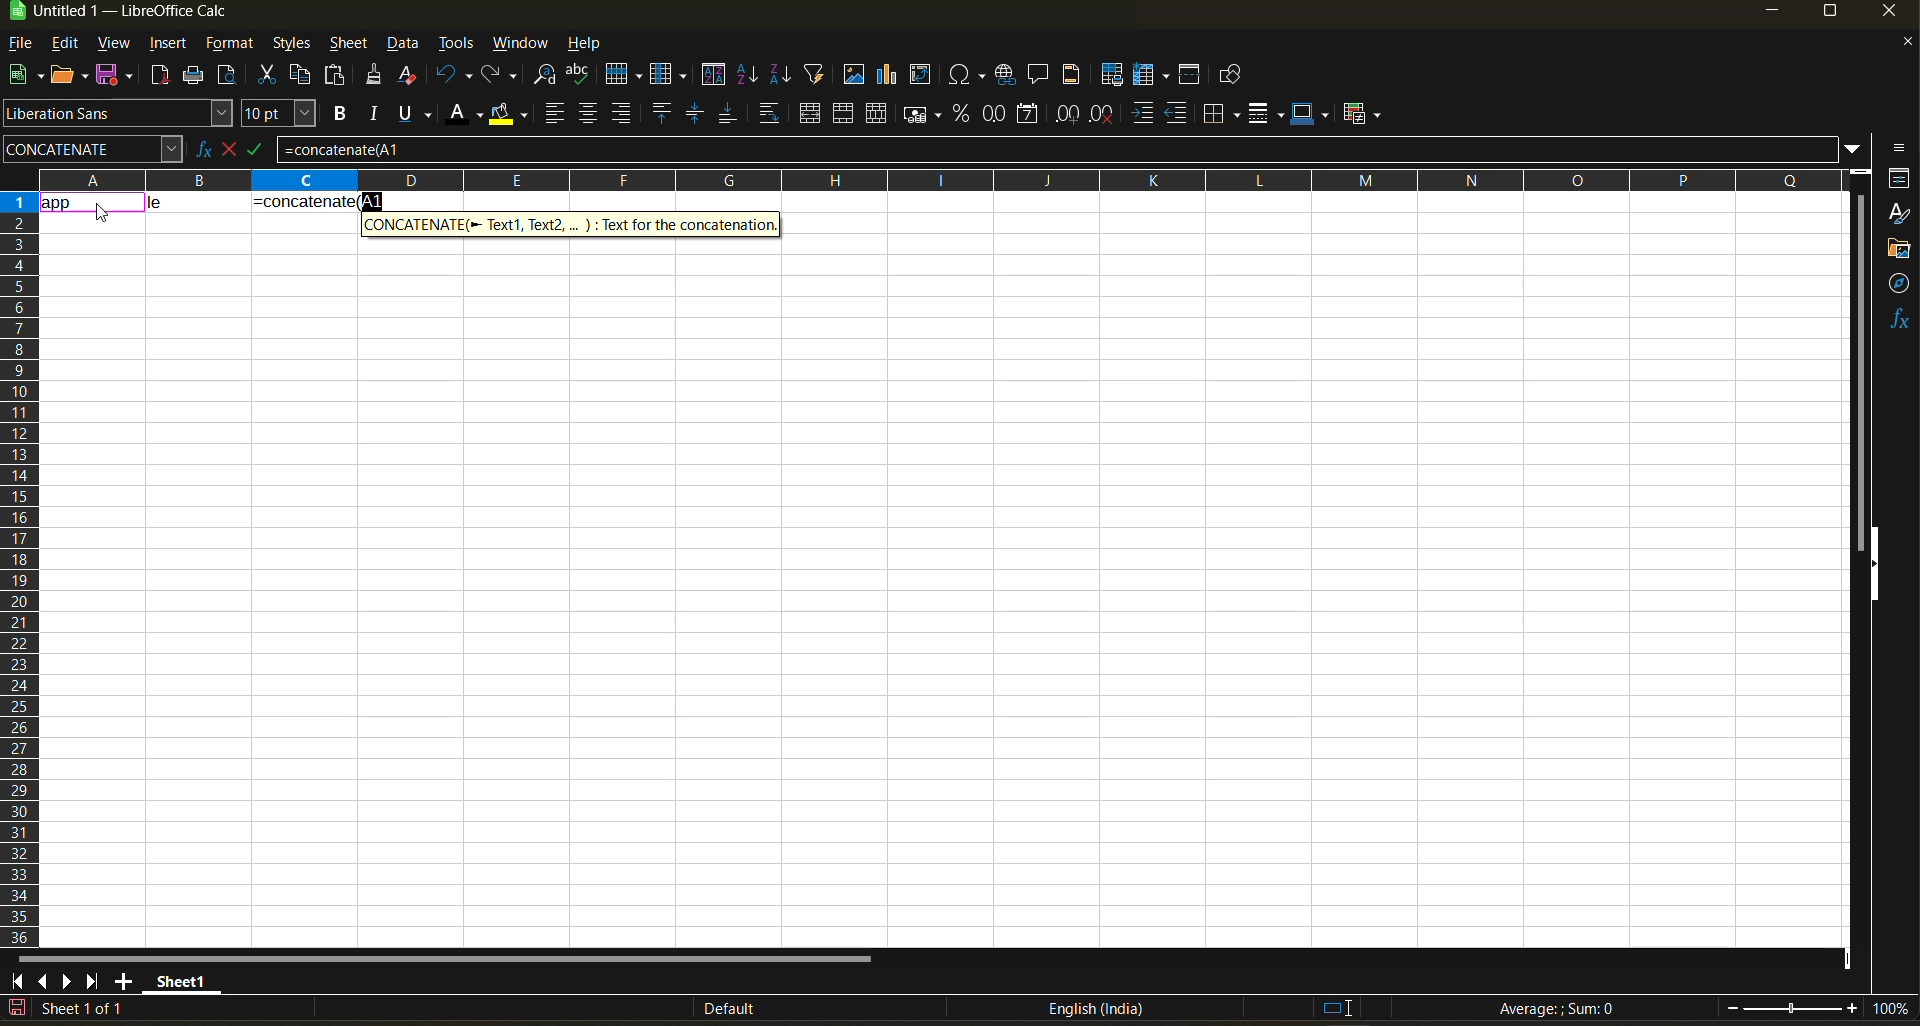  I want to click on border style, so click(1265, 114).